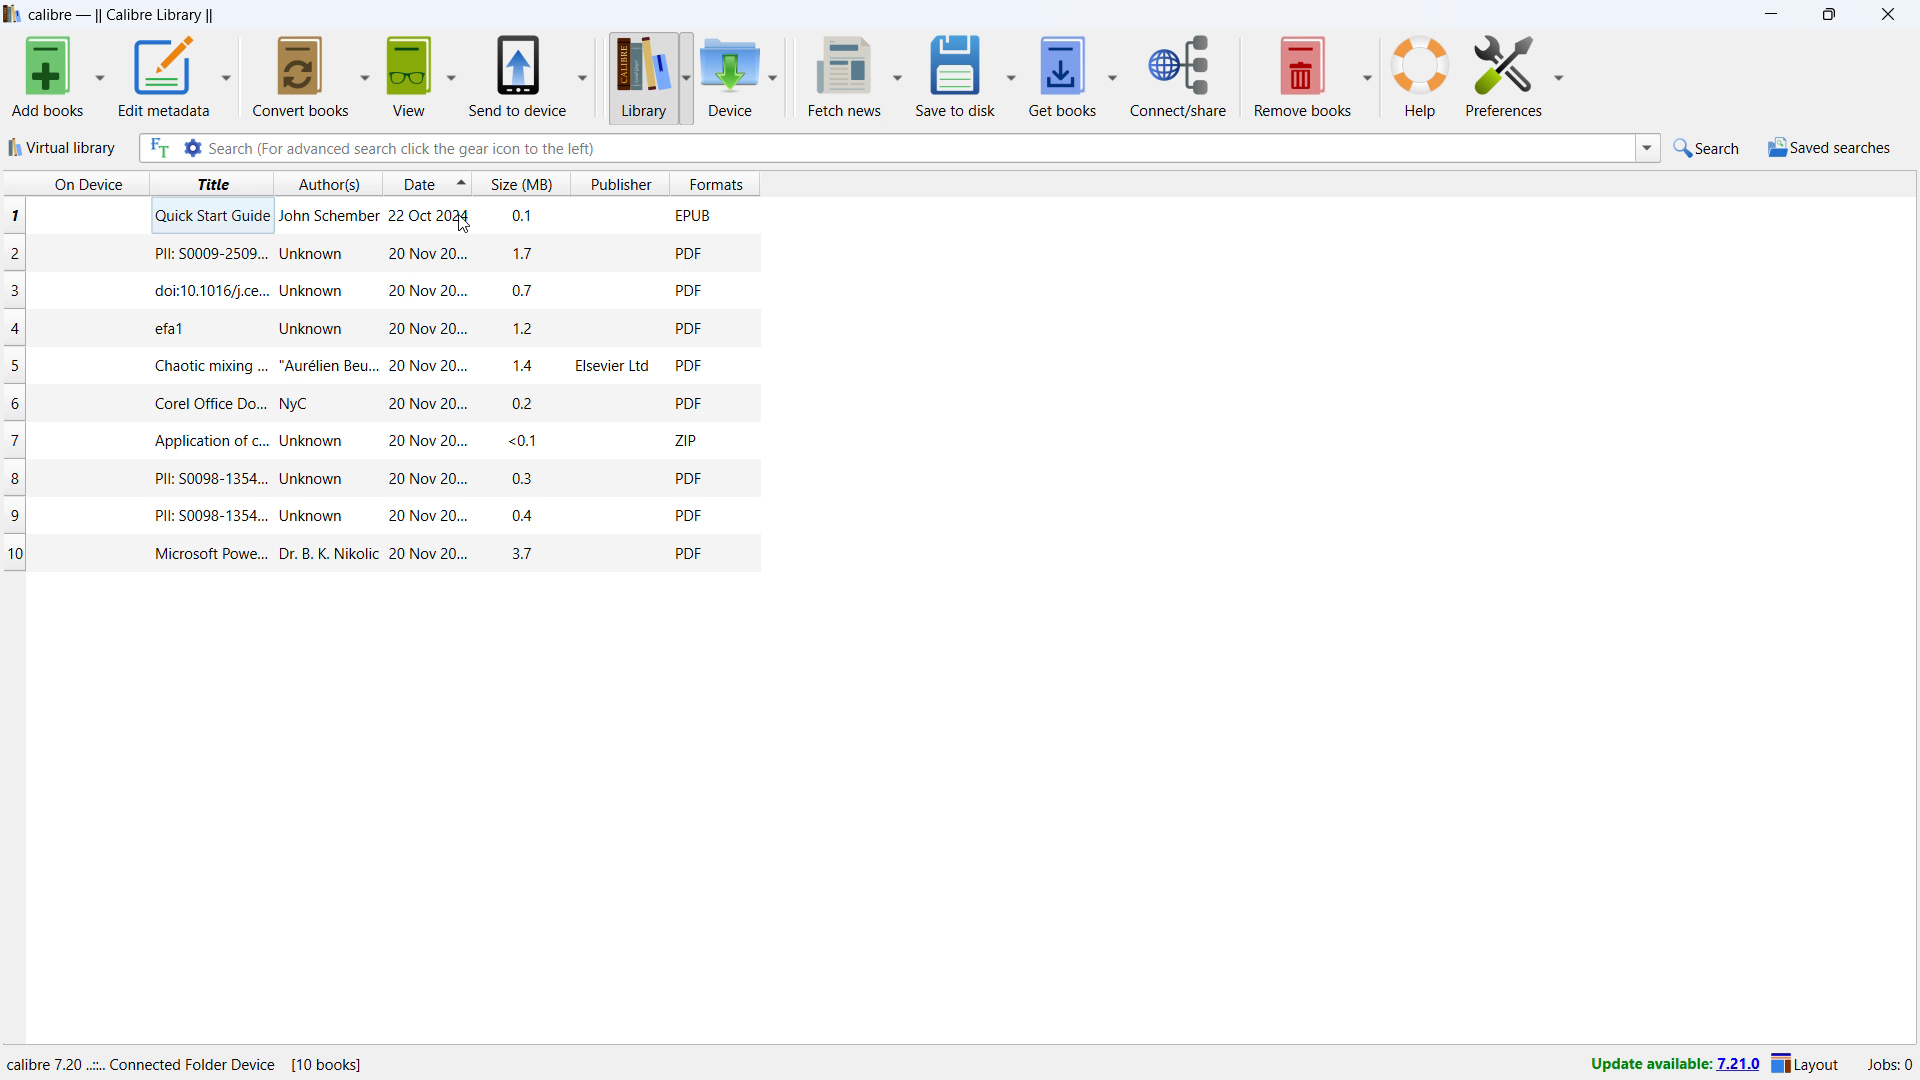 This screenshot has width=1920, height=1080. Describe the element at coordinates (1503, 76) in the screenshot. I see `preferences options` at that location.